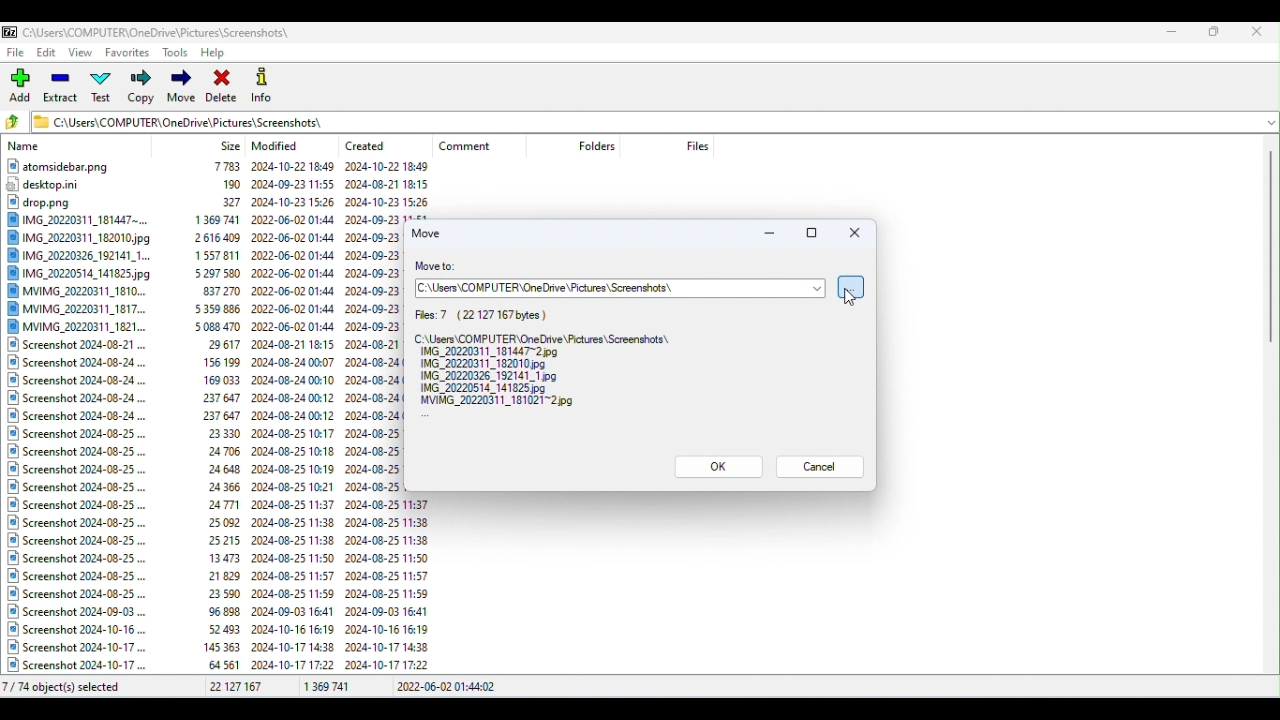  I want to click on Edit, so click(48, 55).